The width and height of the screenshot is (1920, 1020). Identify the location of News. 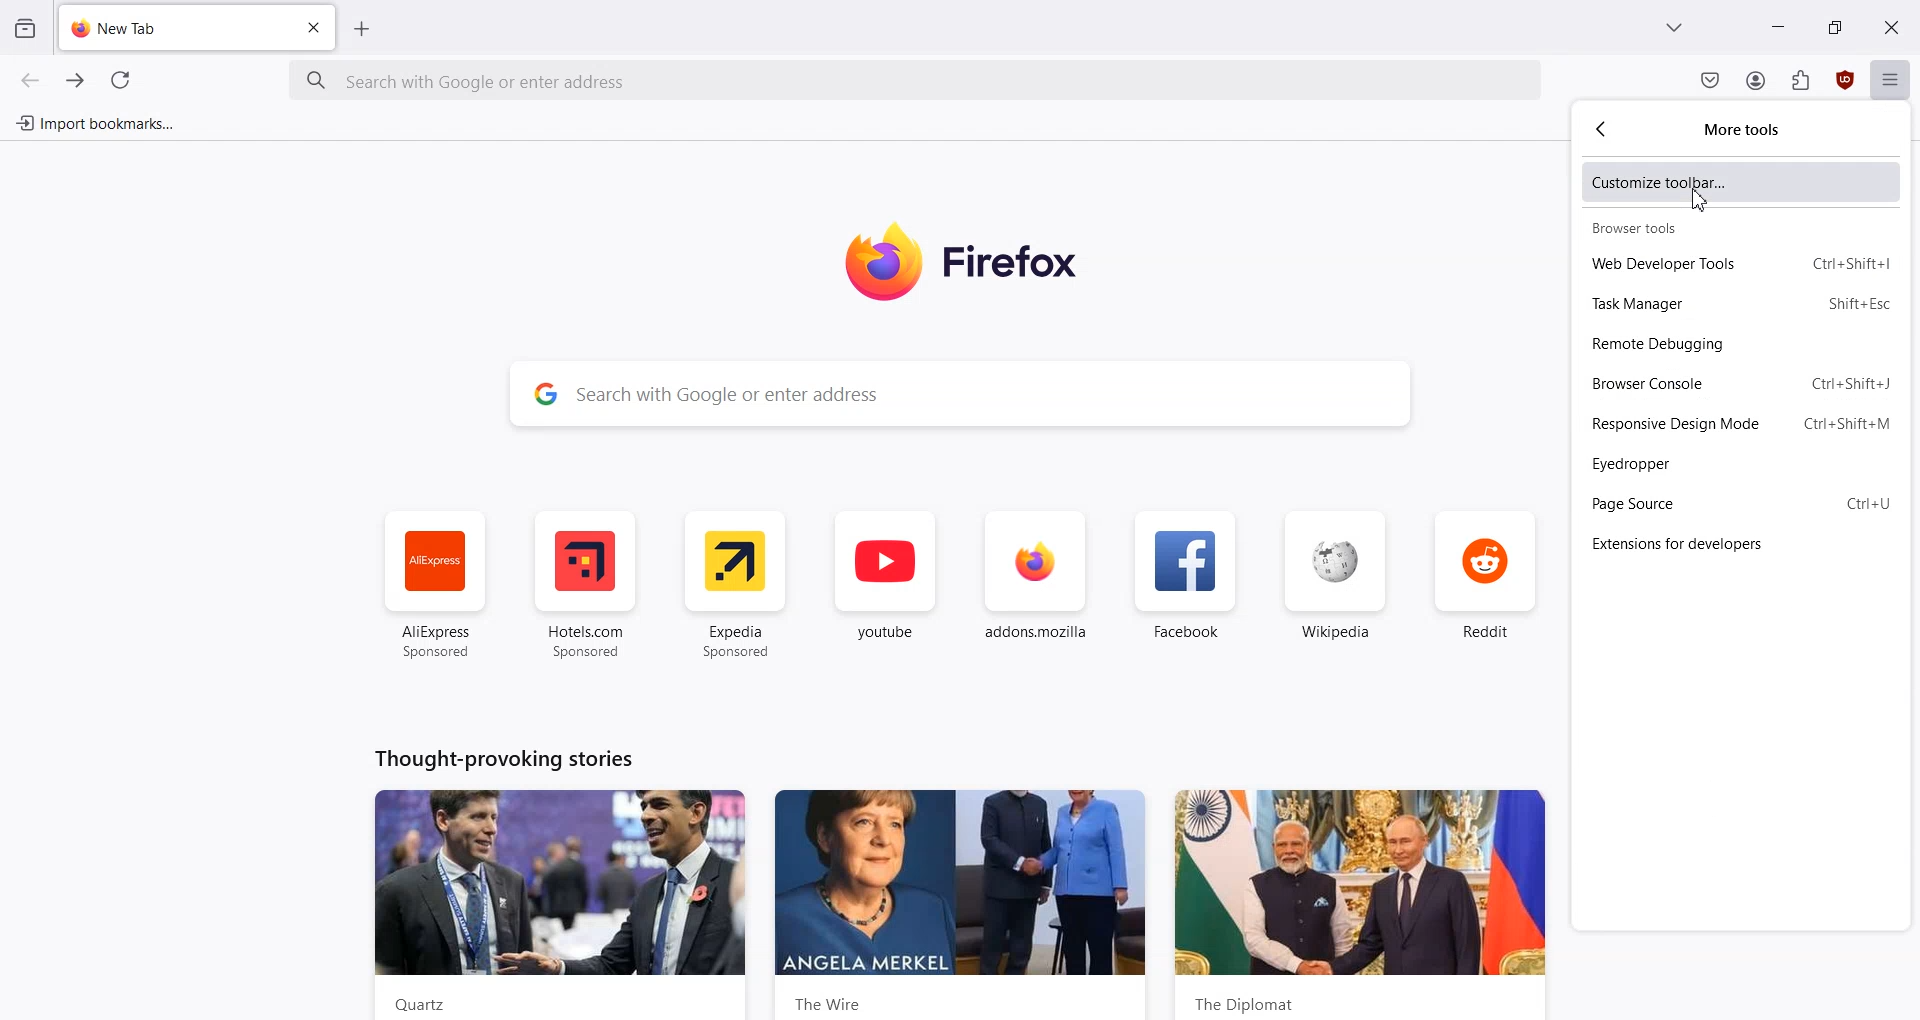
(561, 904).